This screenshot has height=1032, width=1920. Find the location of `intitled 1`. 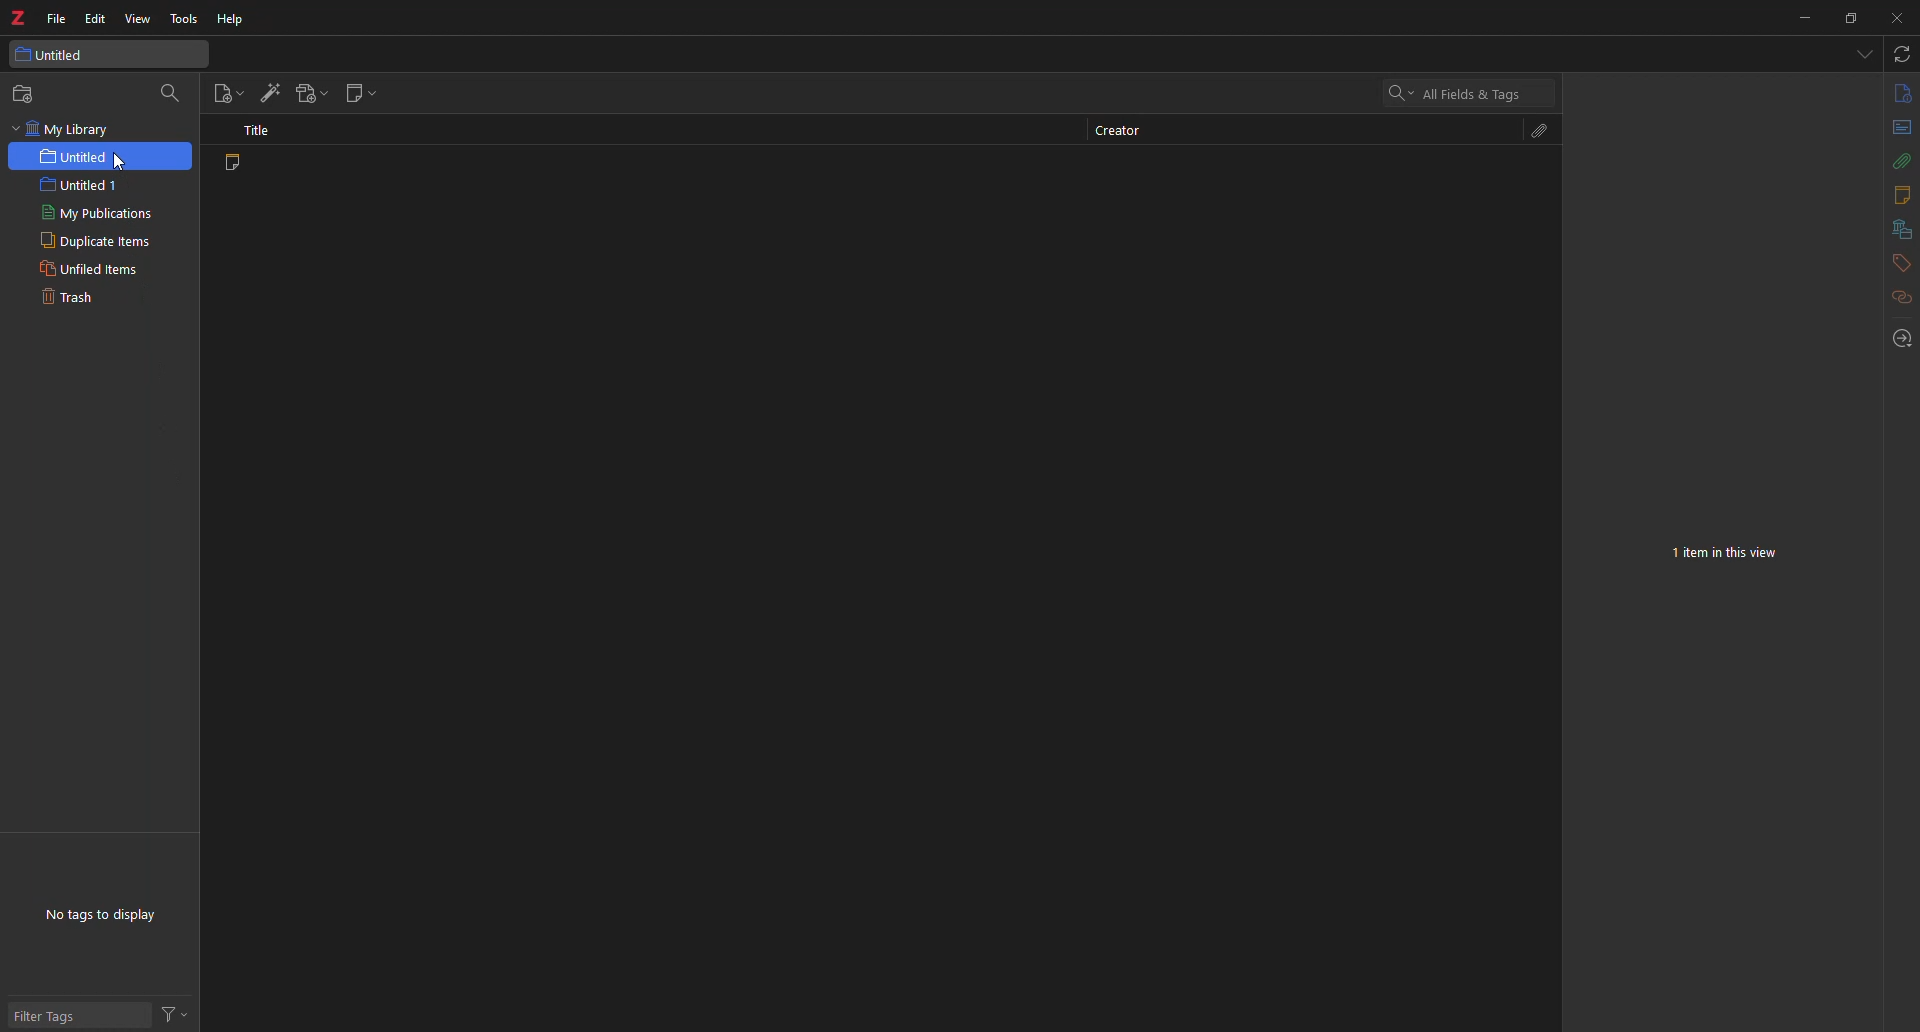

intitled 1 is located at coordinates (85, 185).